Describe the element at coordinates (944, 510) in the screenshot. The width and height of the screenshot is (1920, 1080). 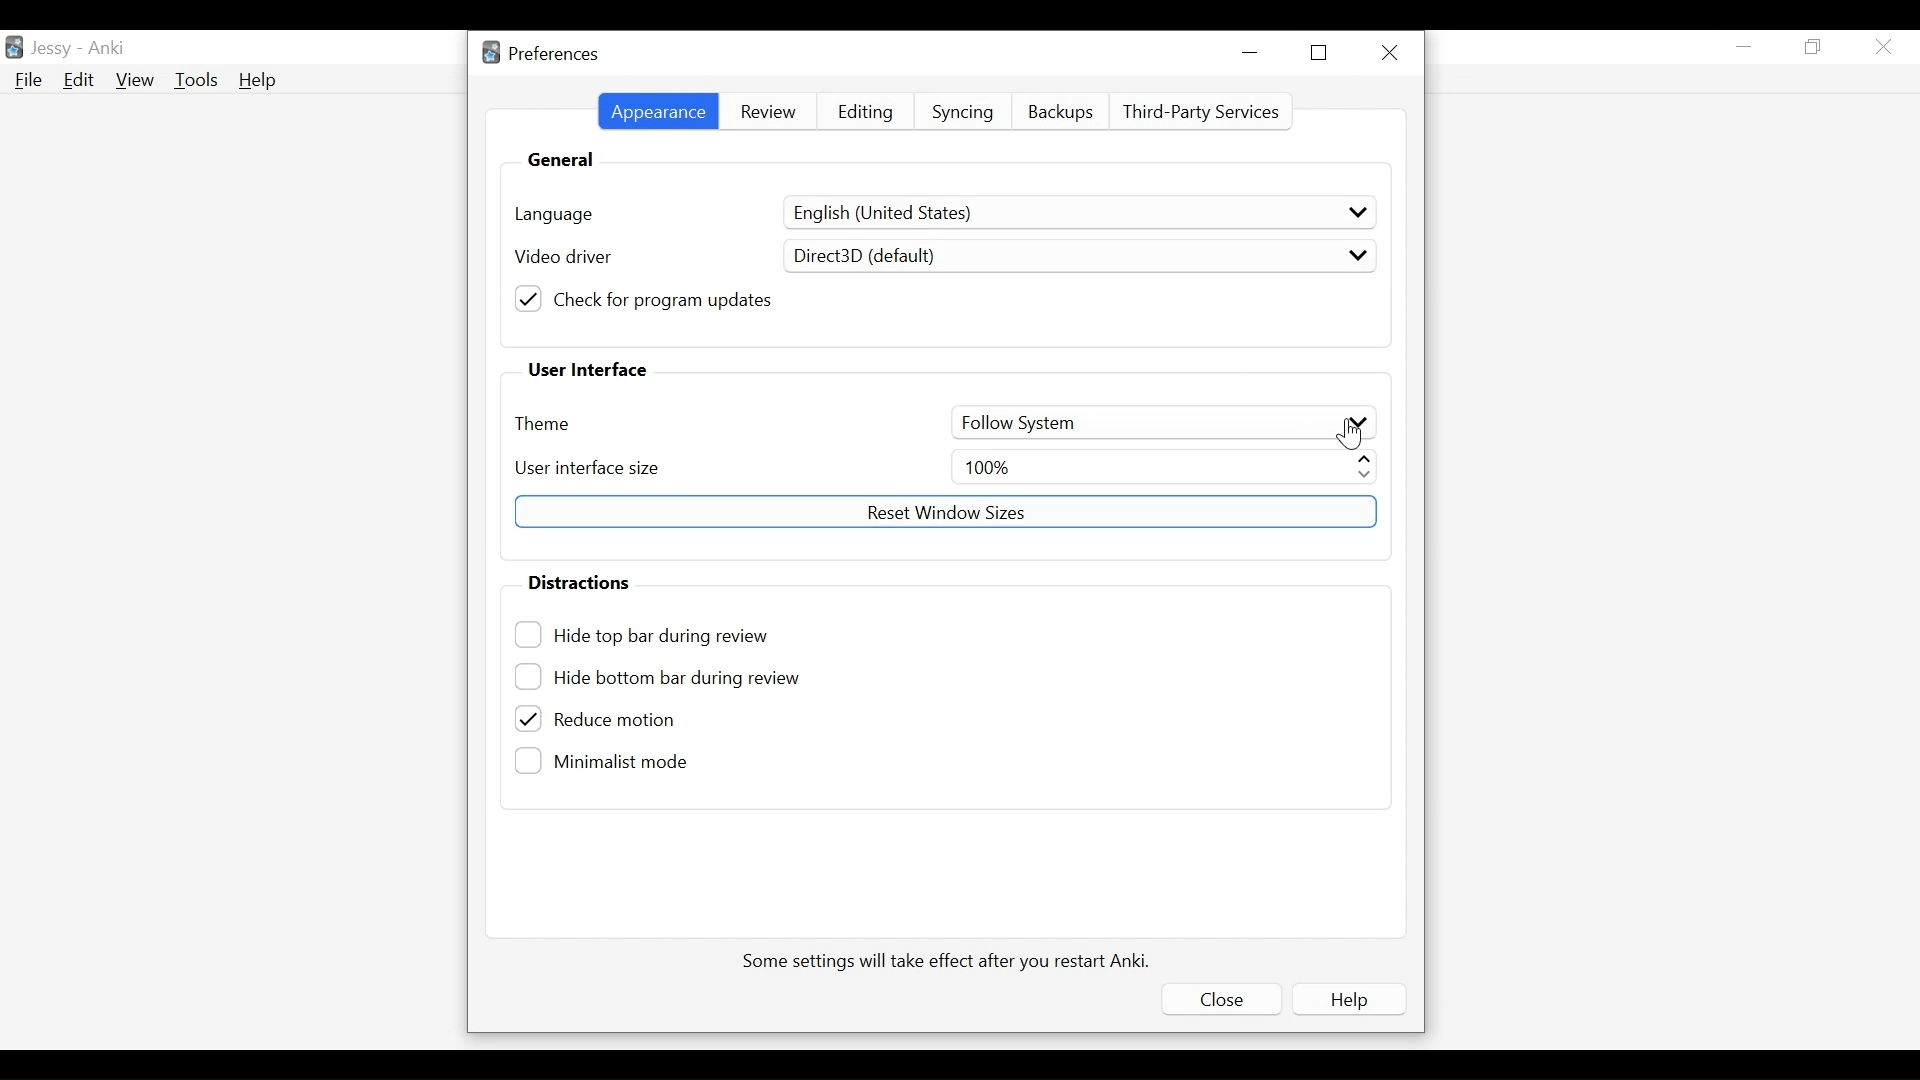
I see `Reset Window sizes` at that location.